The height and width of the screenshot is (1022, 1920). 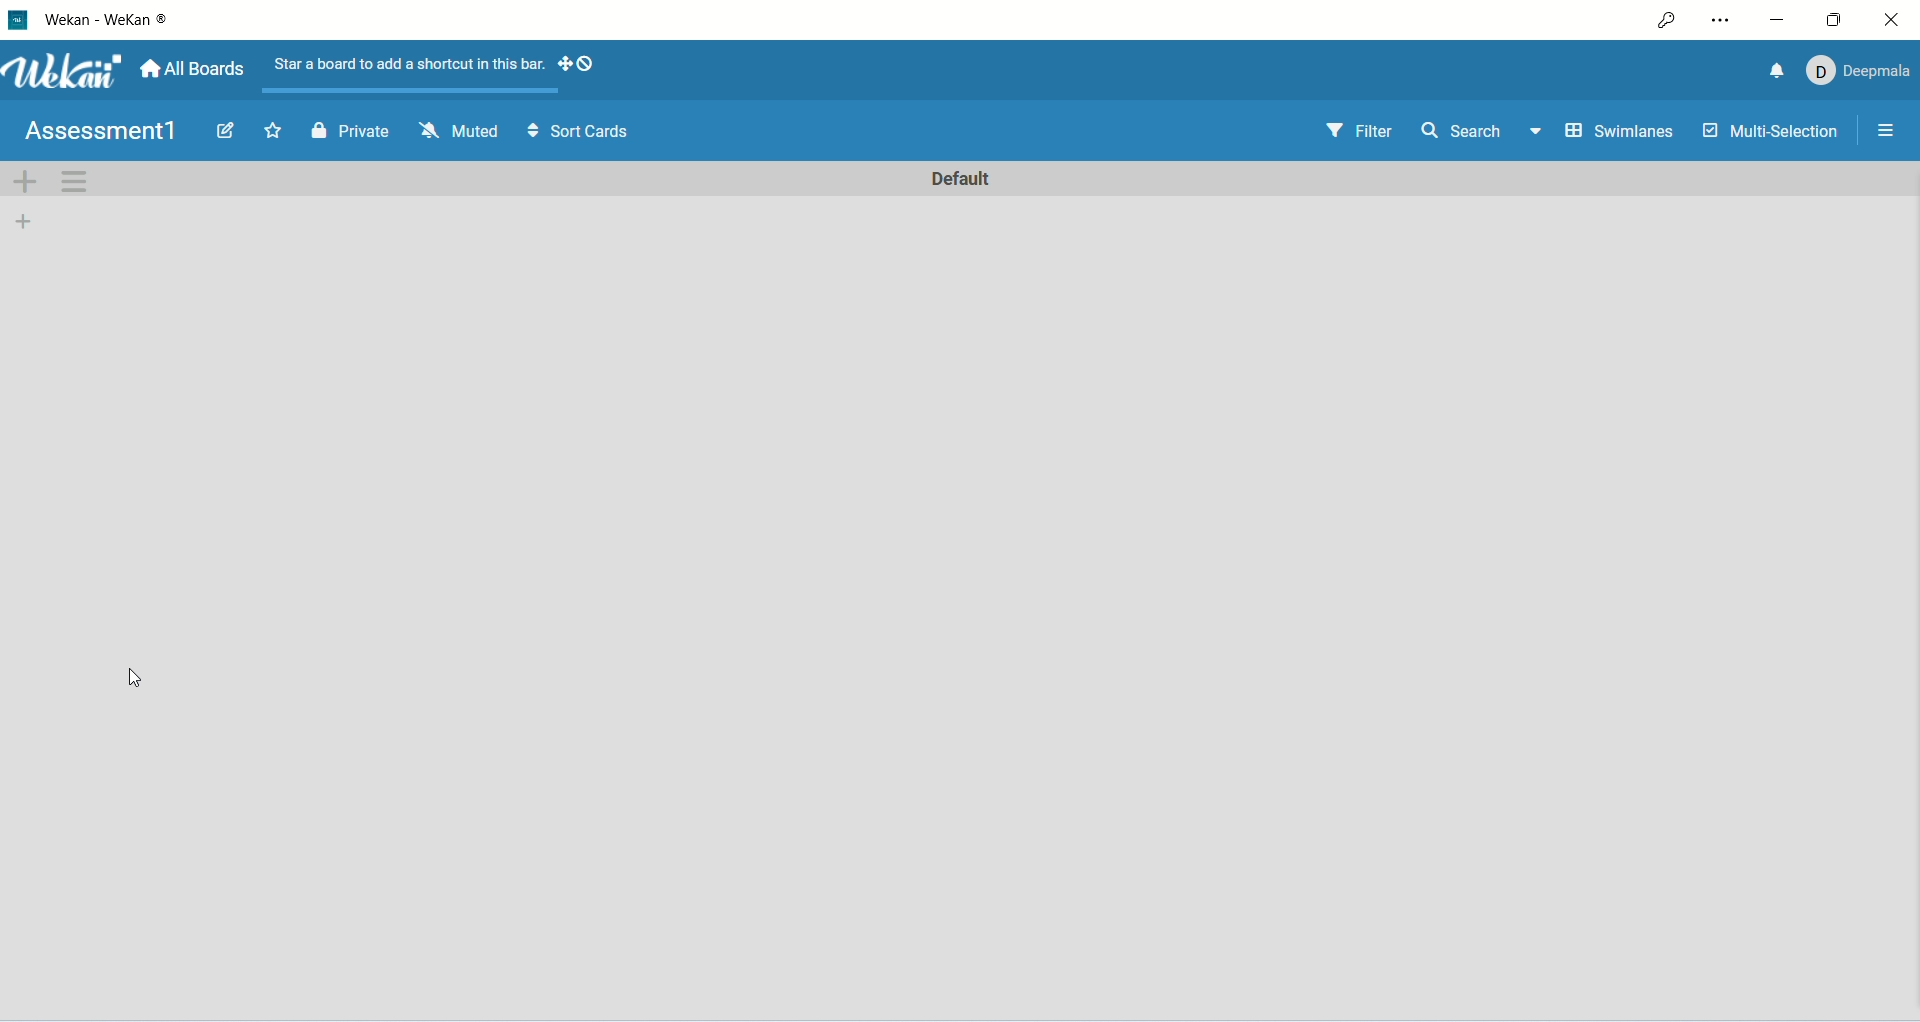 I want to click on open sidebar or close sidebar, so click(x=1885, y=131).